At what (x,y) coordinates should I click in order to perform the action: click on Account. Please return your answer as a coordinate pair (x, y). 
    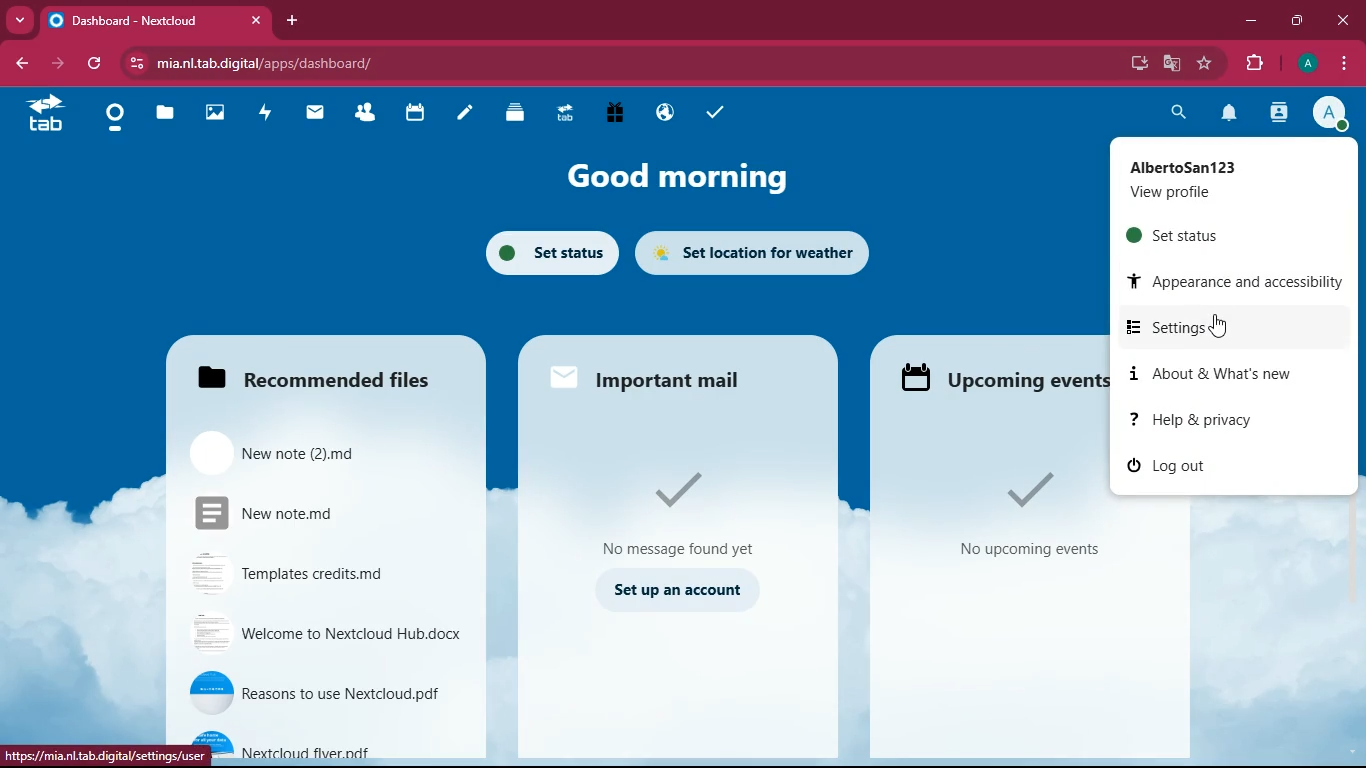
    Looking at the image, I should click on (1305, 61).